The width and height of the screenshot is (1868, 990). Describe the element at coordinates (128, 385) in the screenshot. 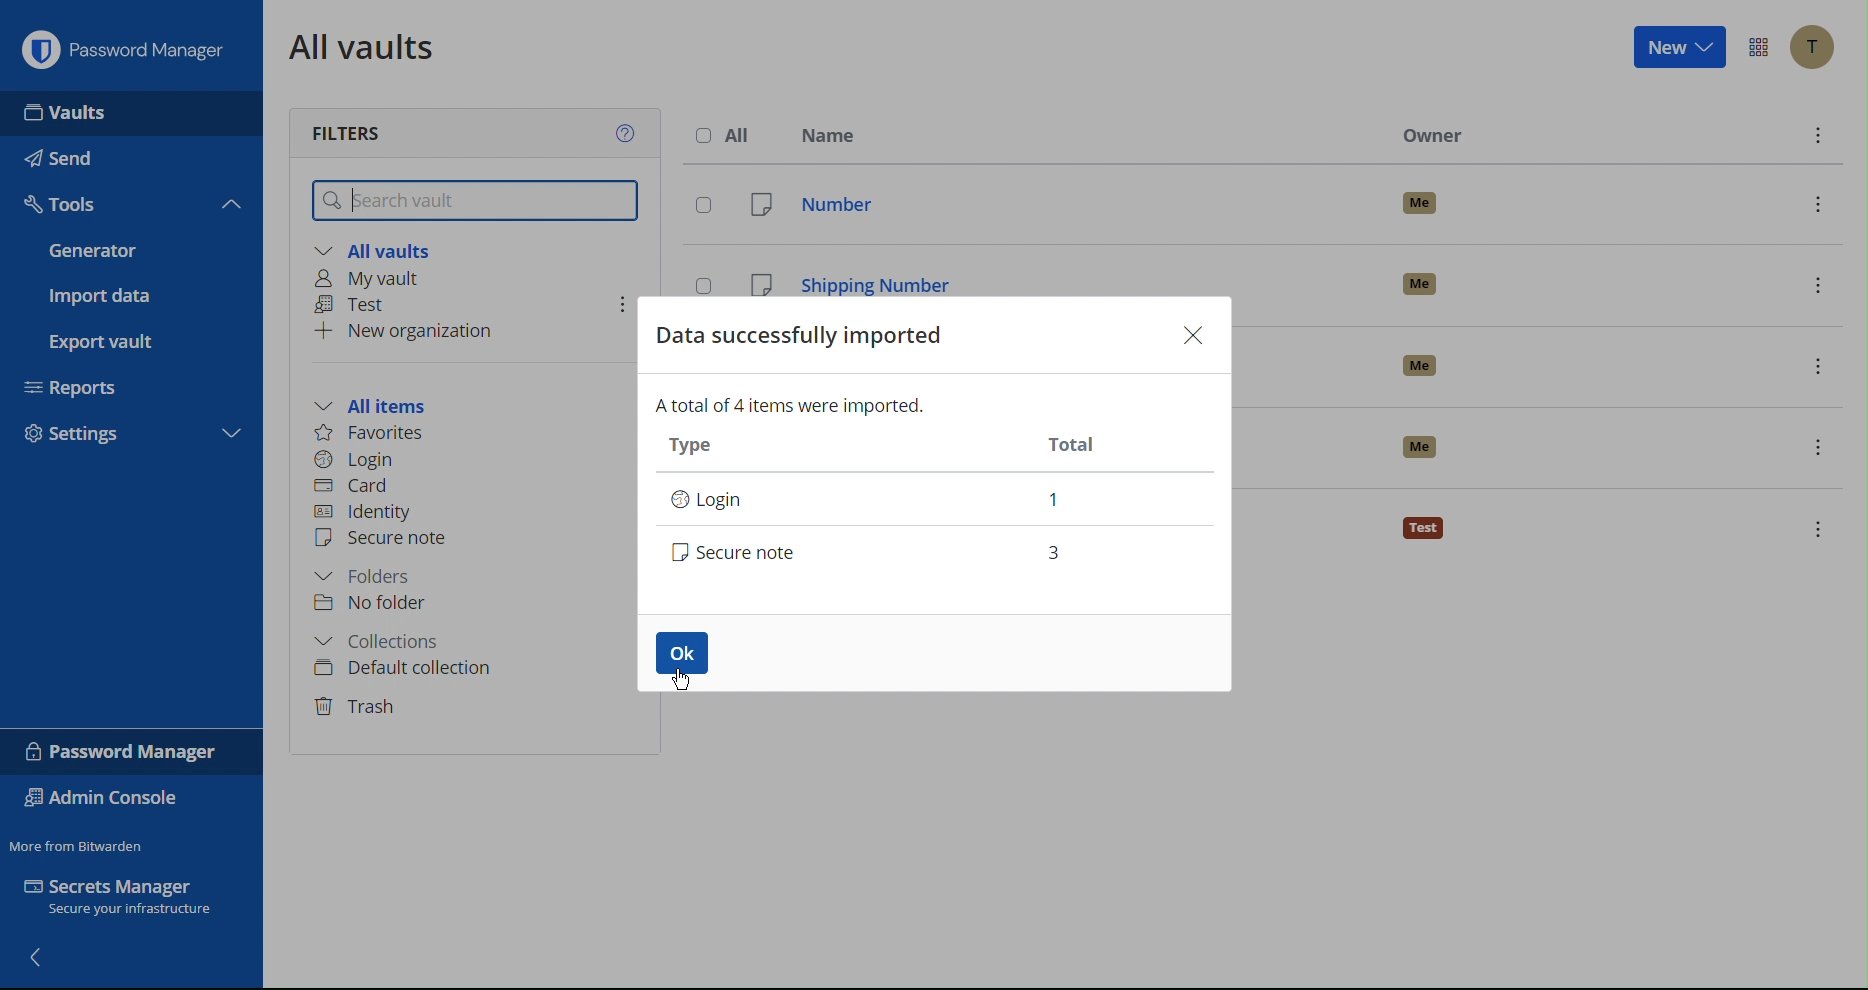

I see `Reports` at that location.